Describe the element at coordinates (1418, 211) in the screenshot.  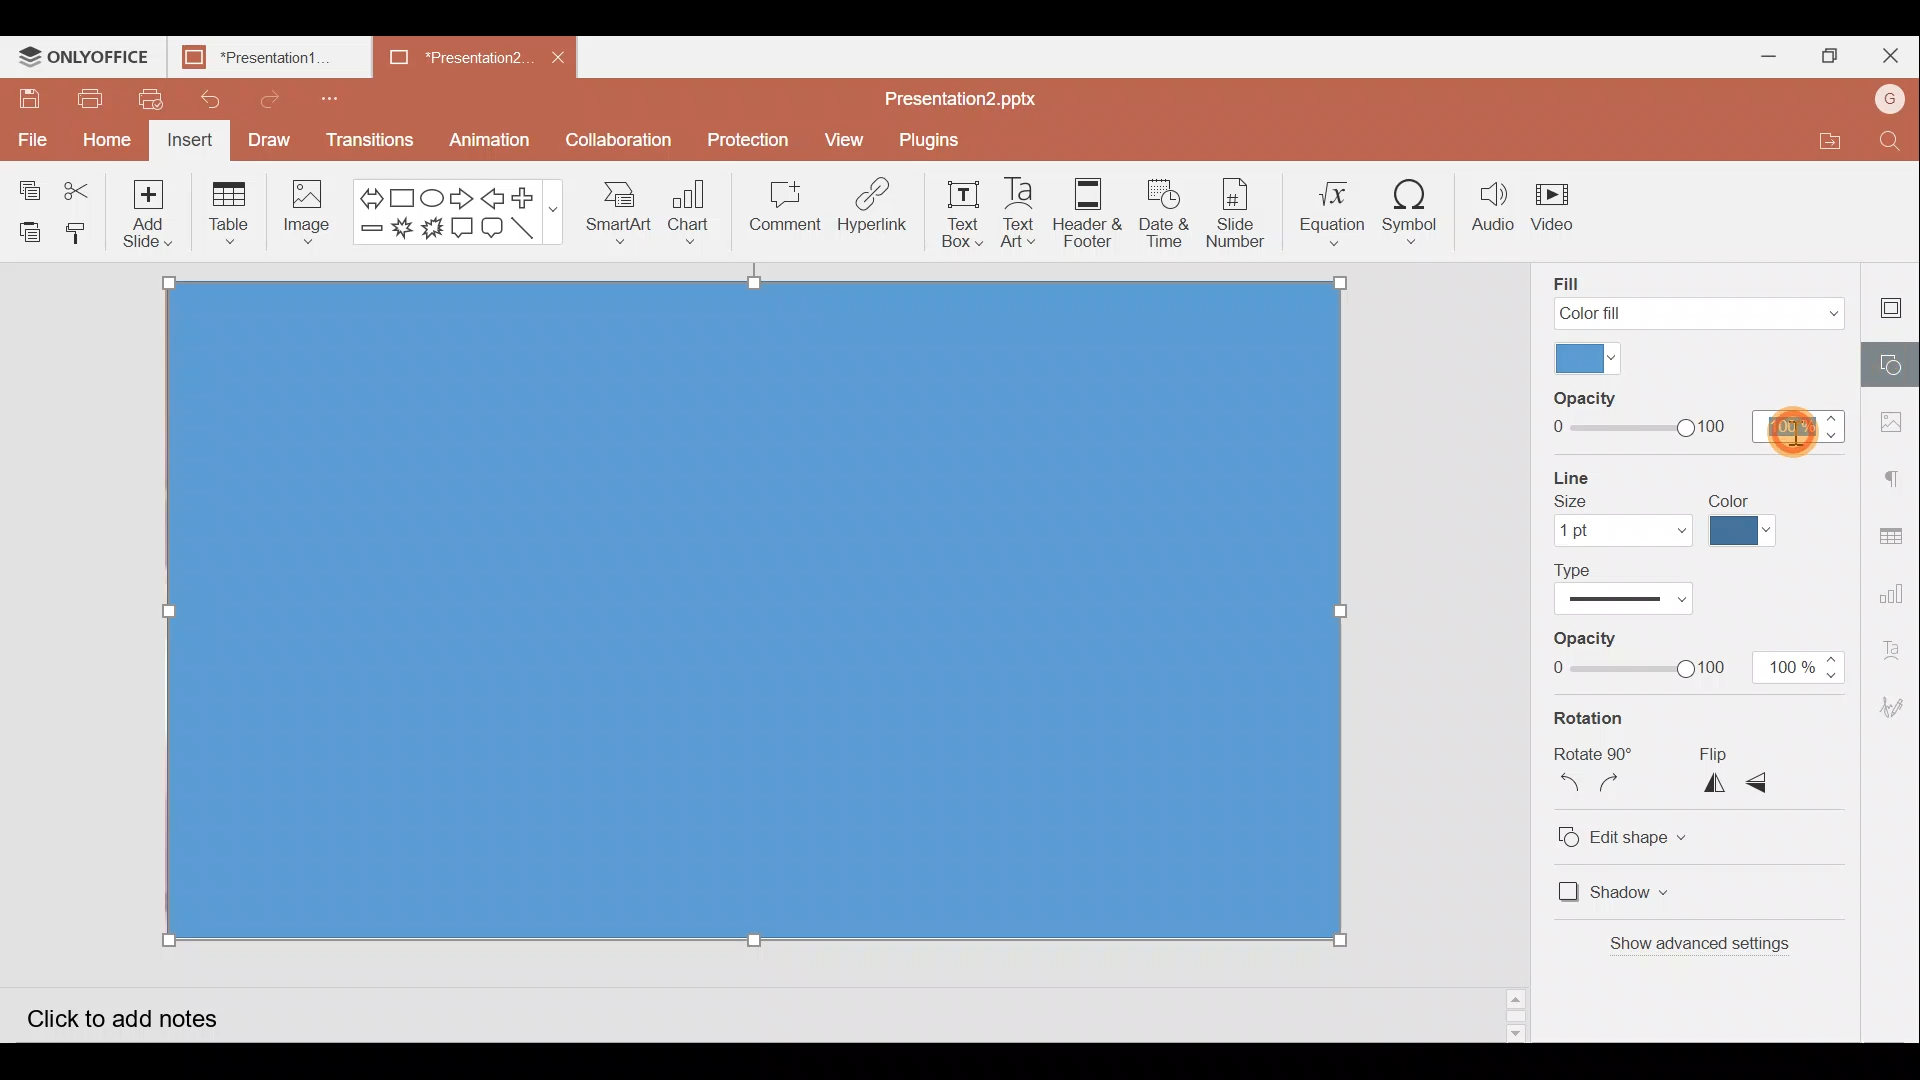
I see `Symbol` at that location.